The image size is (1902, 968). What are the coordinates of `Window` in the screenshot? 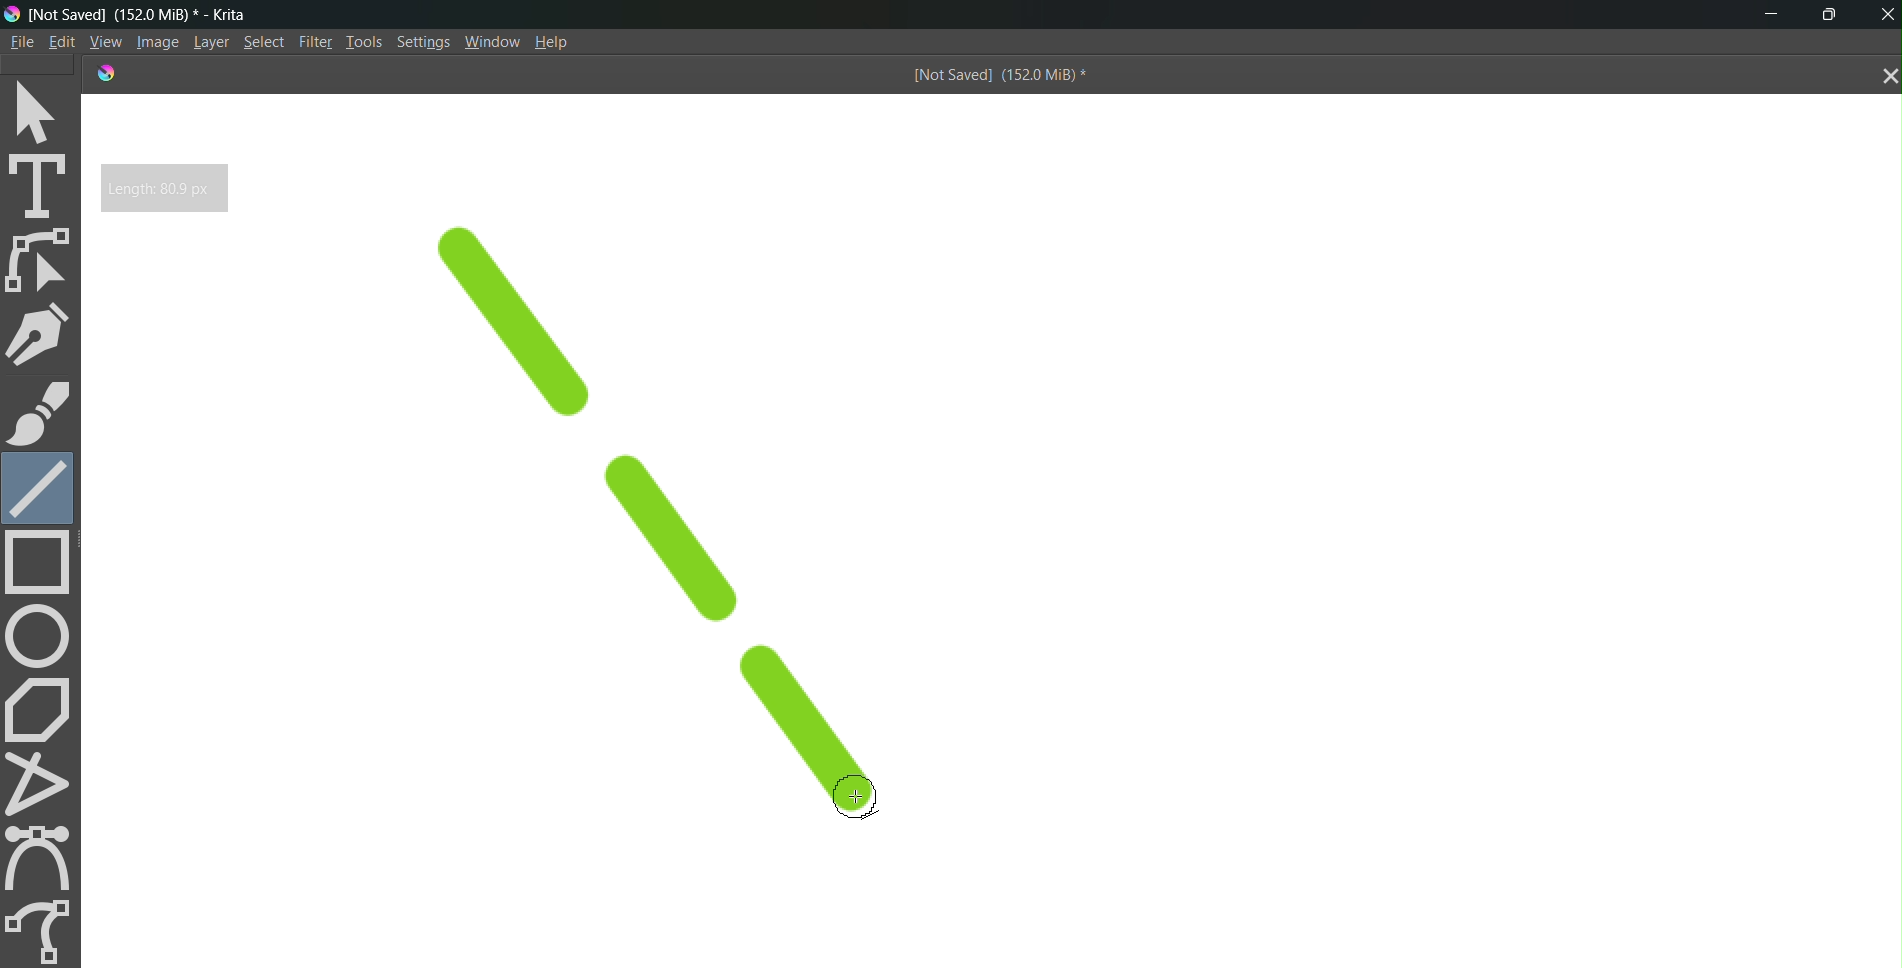 It's located at (492, 42).